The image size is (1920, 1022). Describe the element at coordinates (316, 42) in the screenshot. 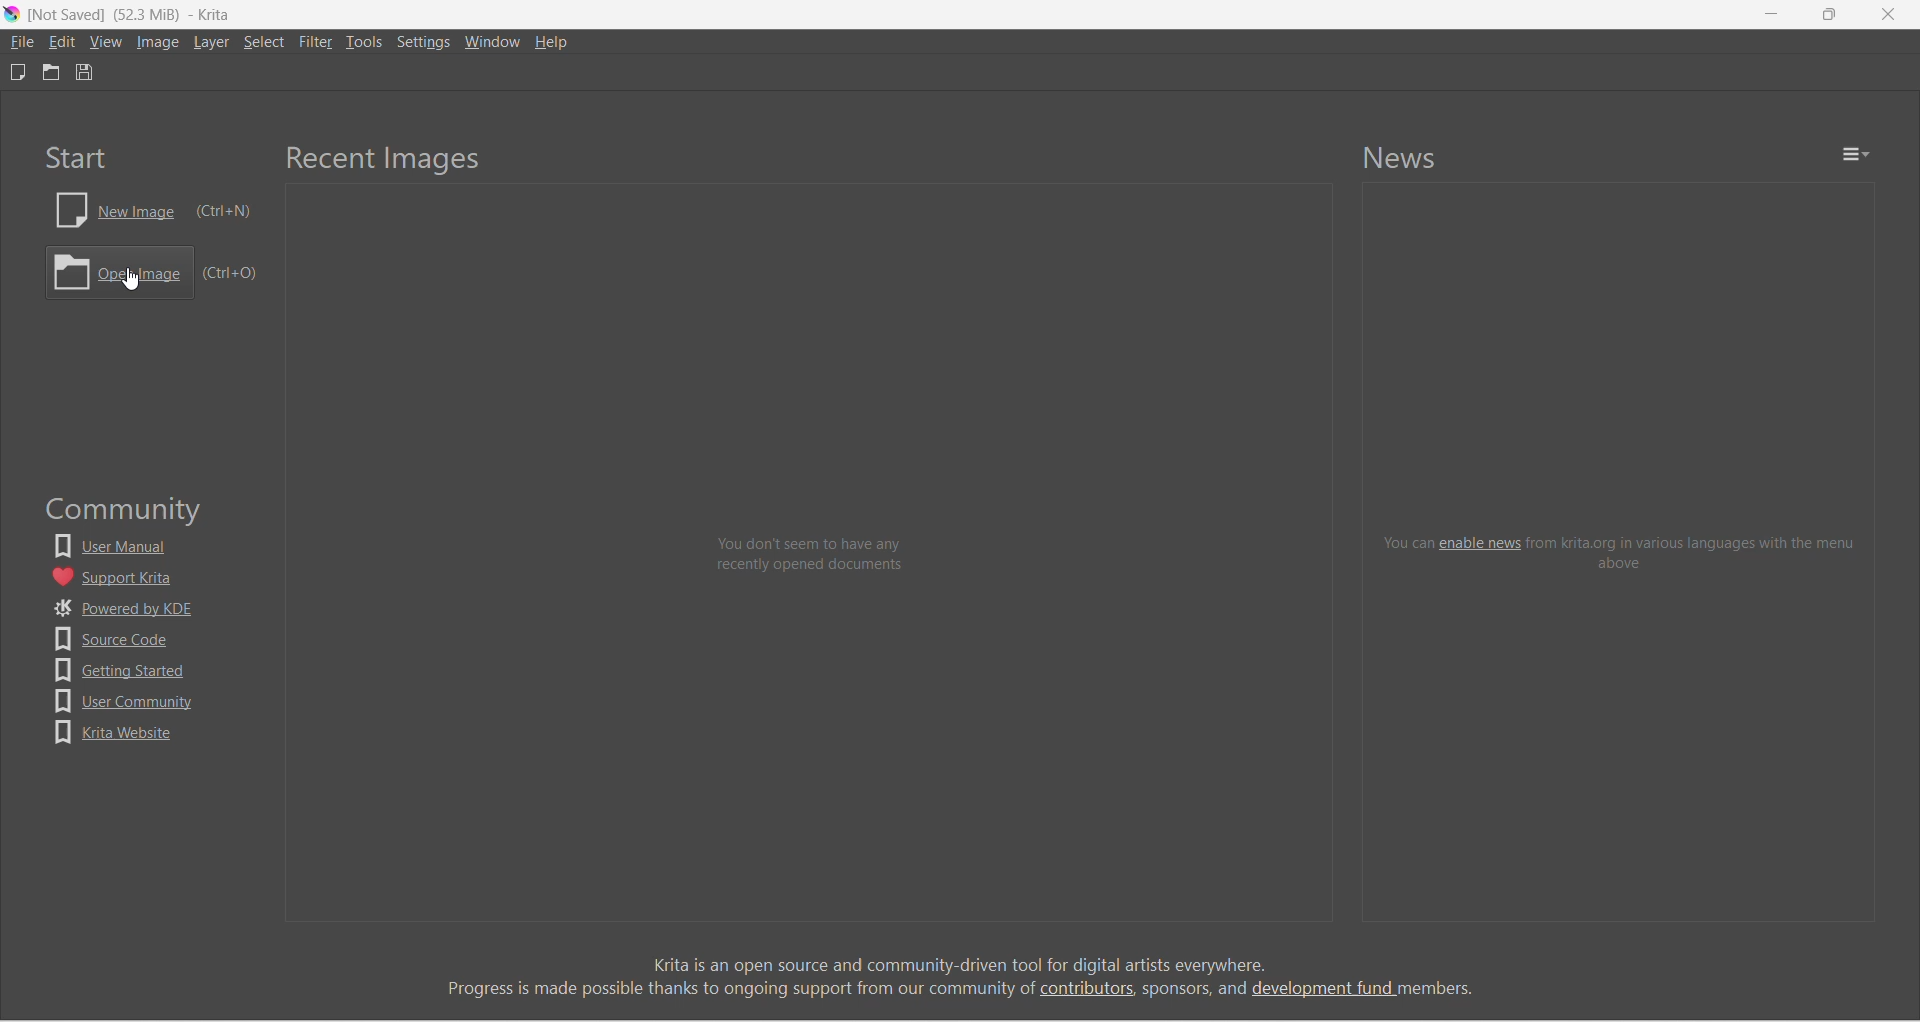

I see `filter` at that location.